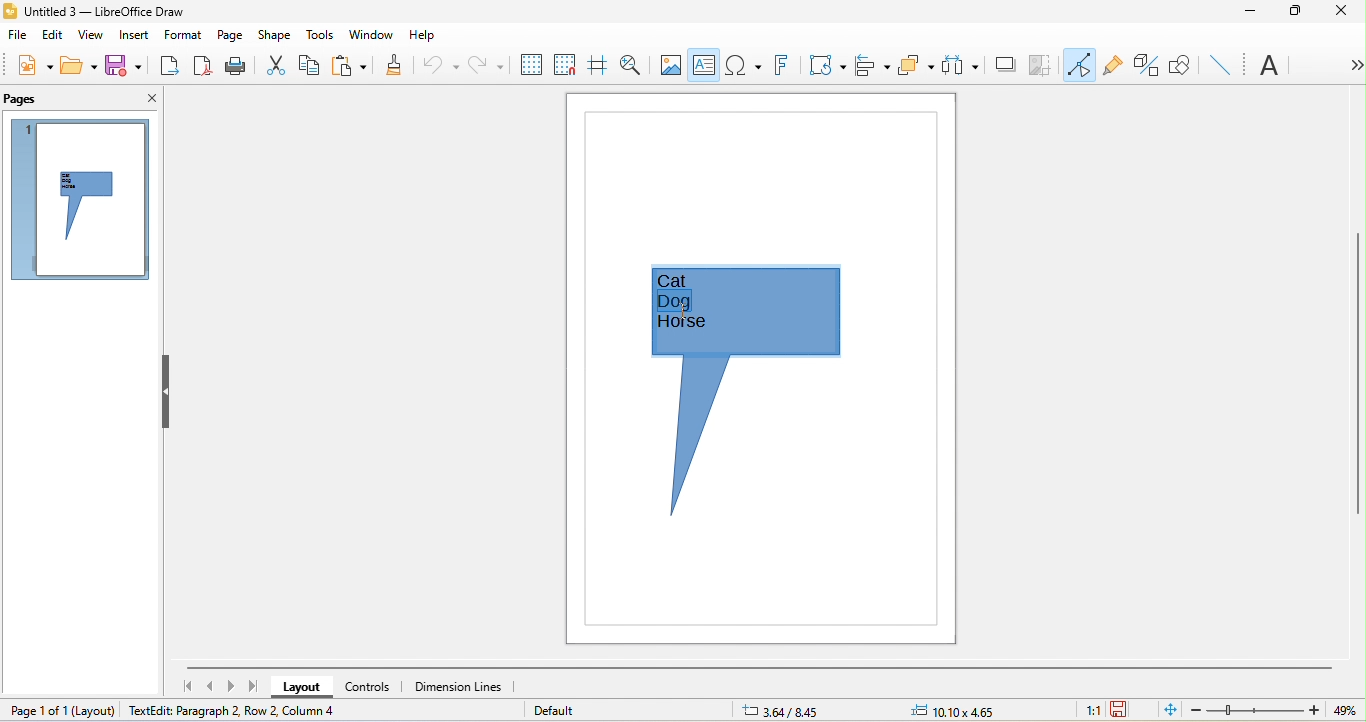 This screenshot has width=1366, height=722. I want to click on shadow, so click(1004, 68).